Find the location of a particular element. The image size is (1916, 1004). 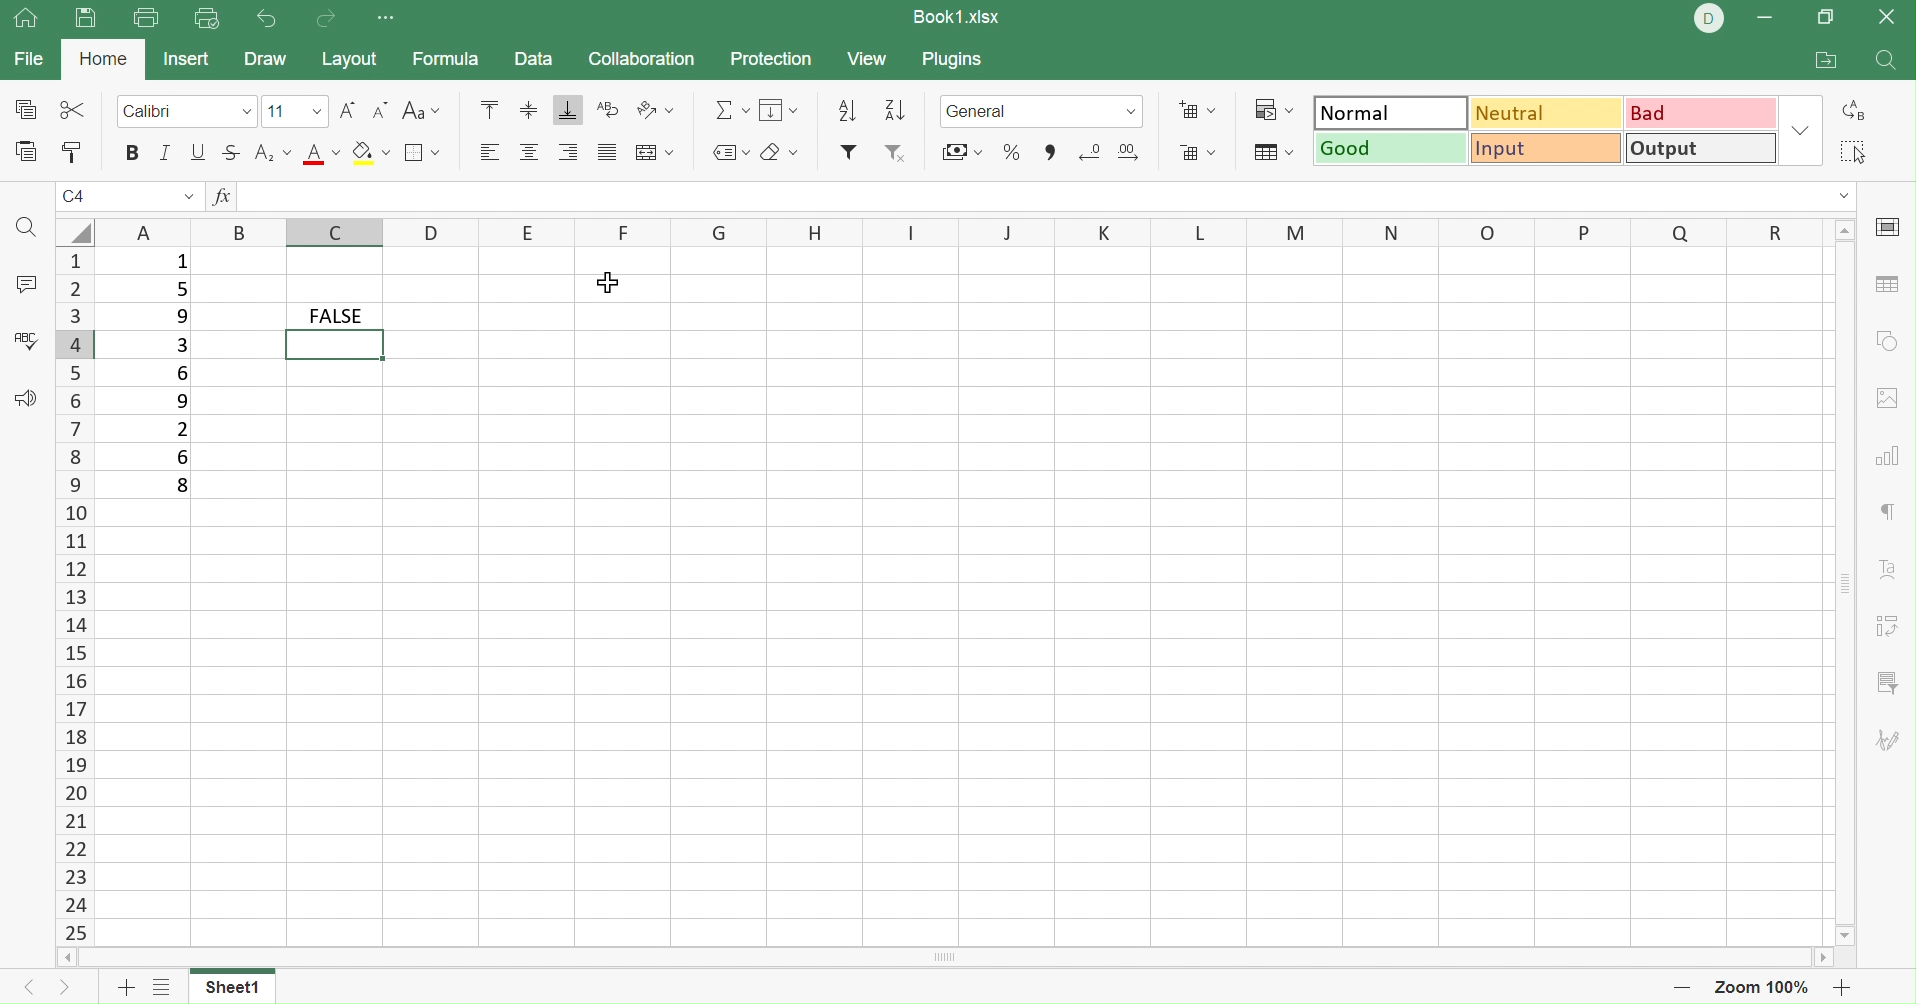

Home is located at coordinates (106, 57).